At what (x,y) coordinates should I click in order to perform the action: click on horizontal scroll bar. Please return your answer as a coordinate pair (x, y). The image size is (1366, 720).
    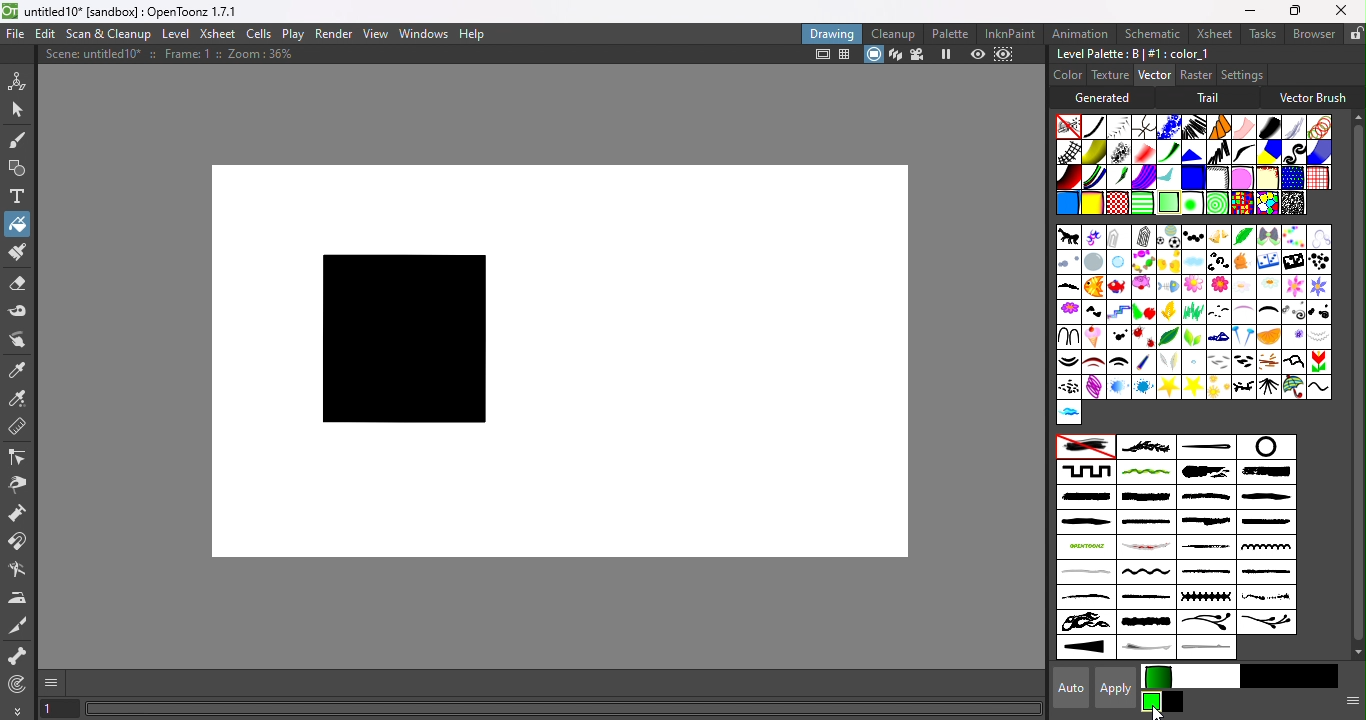
    Looking at the image, I should click on (564, 709).